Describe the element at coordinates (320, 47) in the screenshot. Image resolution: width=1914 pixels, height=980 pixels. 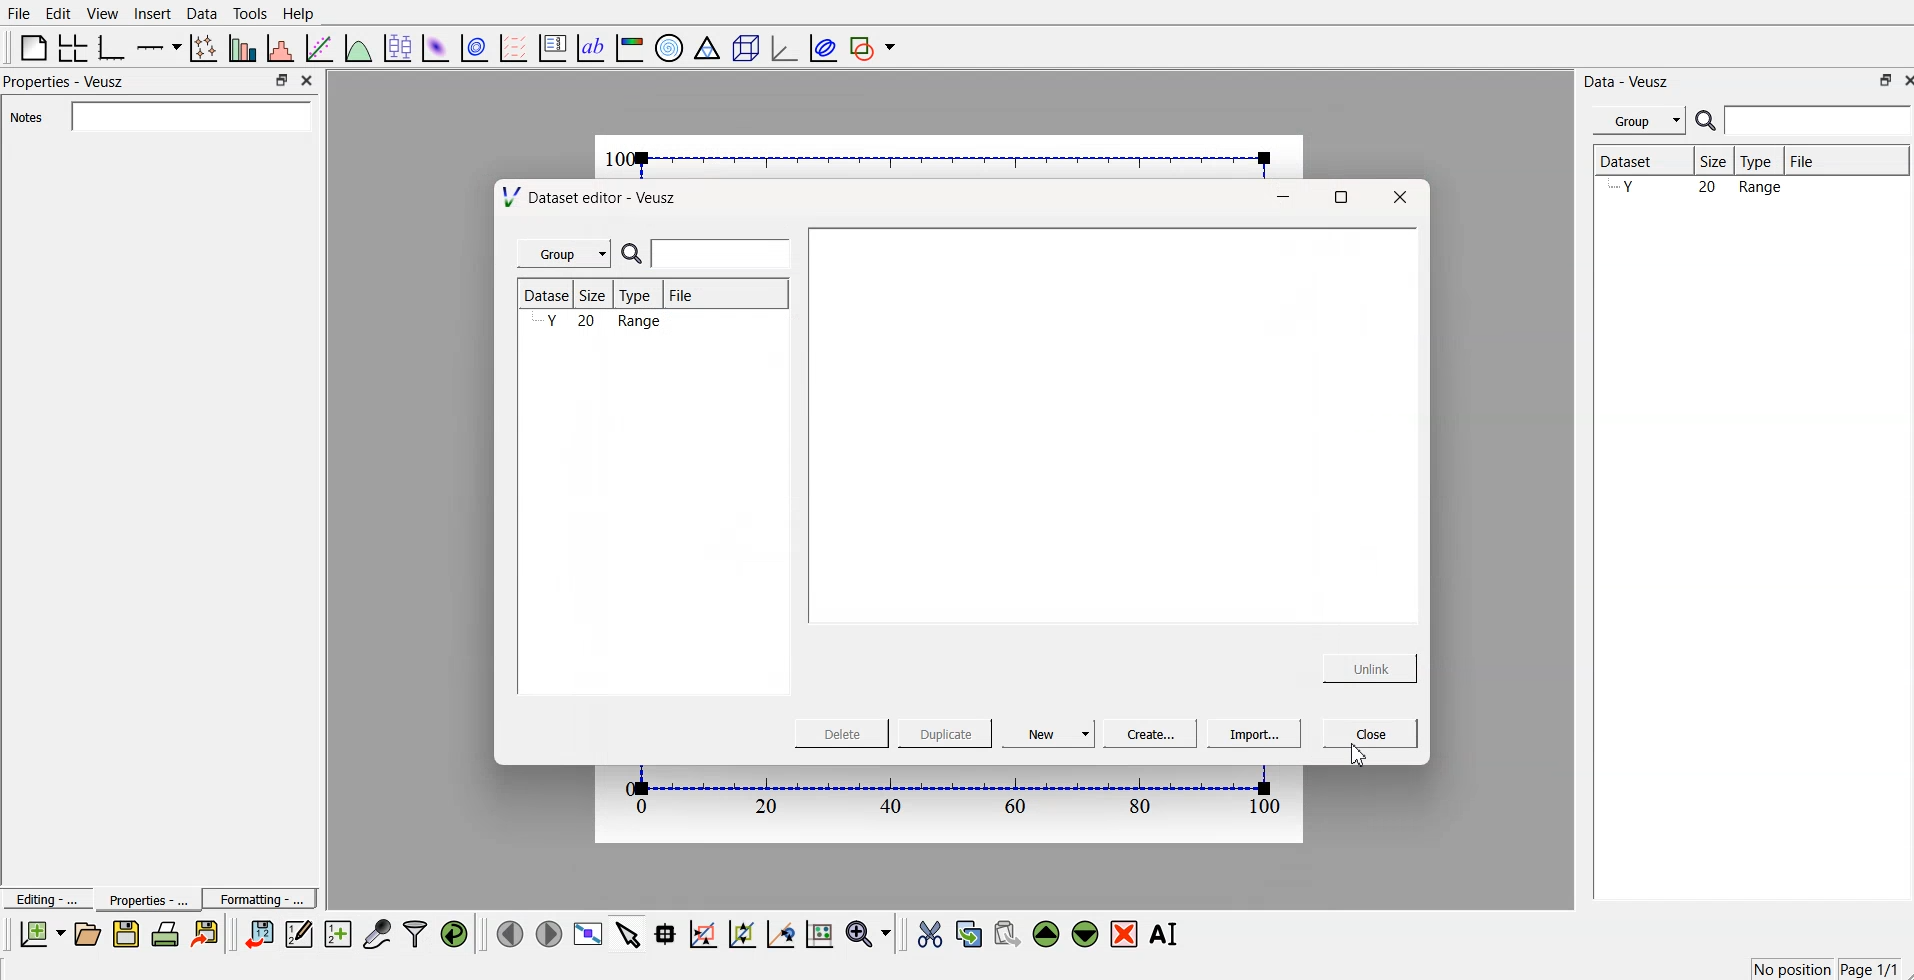
I see `fit a function to data` at that location.